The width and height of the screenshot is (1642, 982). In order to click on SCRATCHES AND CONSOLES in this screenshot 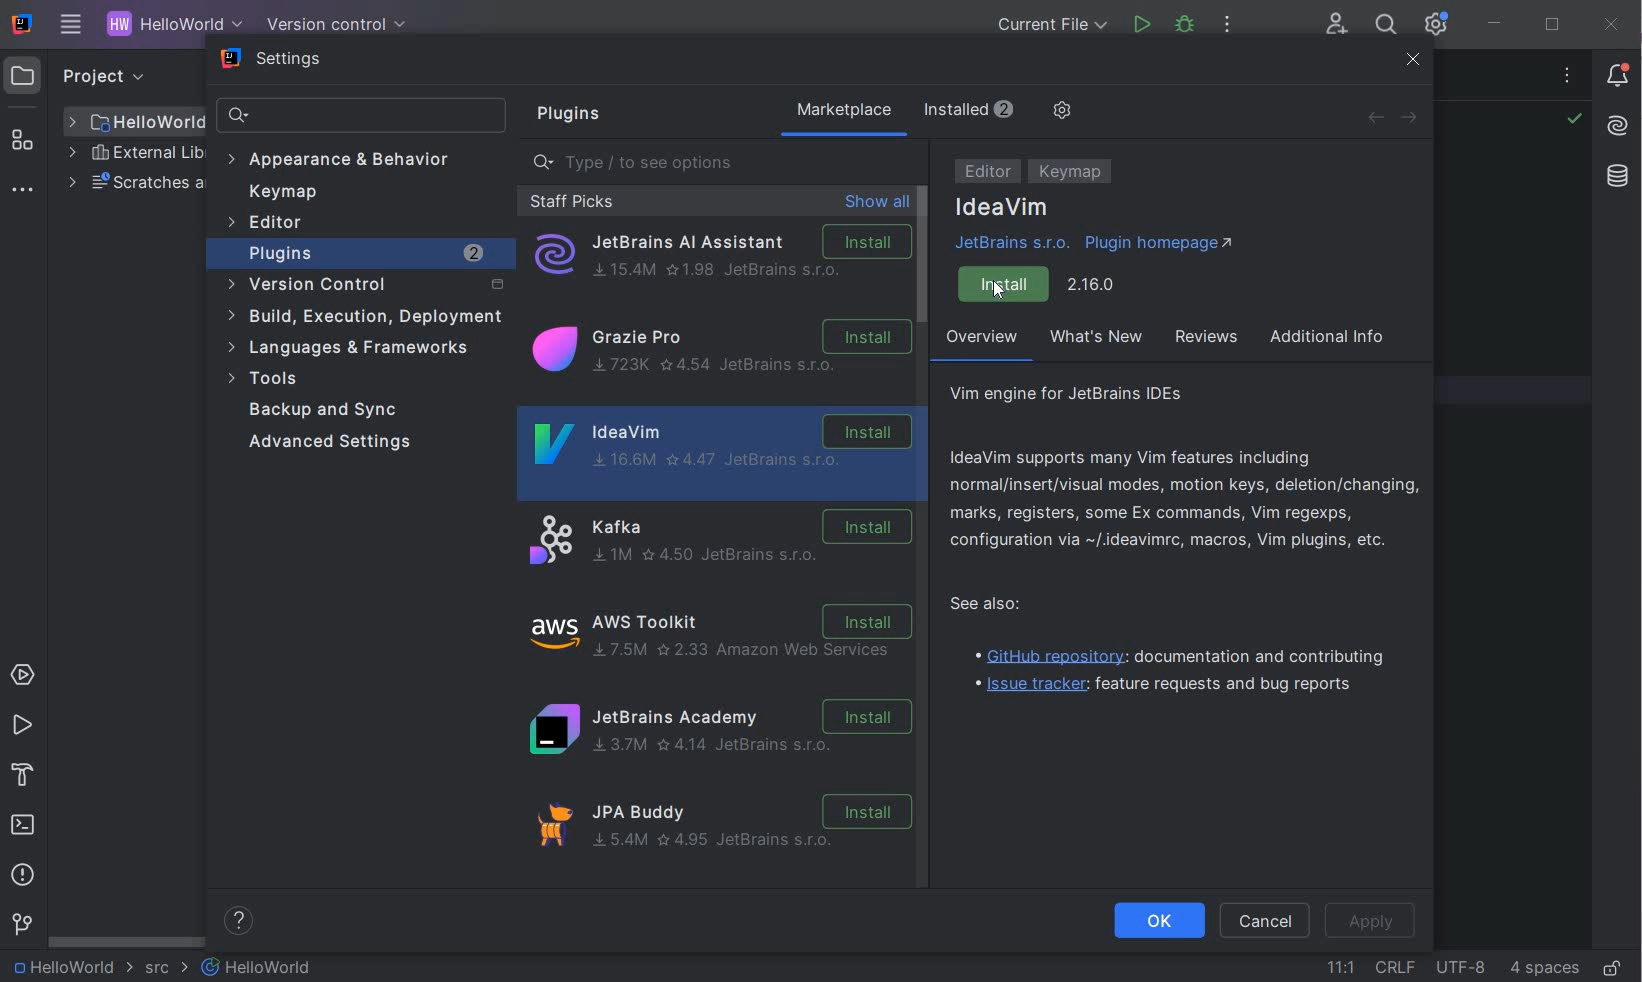, I will do `click(134, 184)`.